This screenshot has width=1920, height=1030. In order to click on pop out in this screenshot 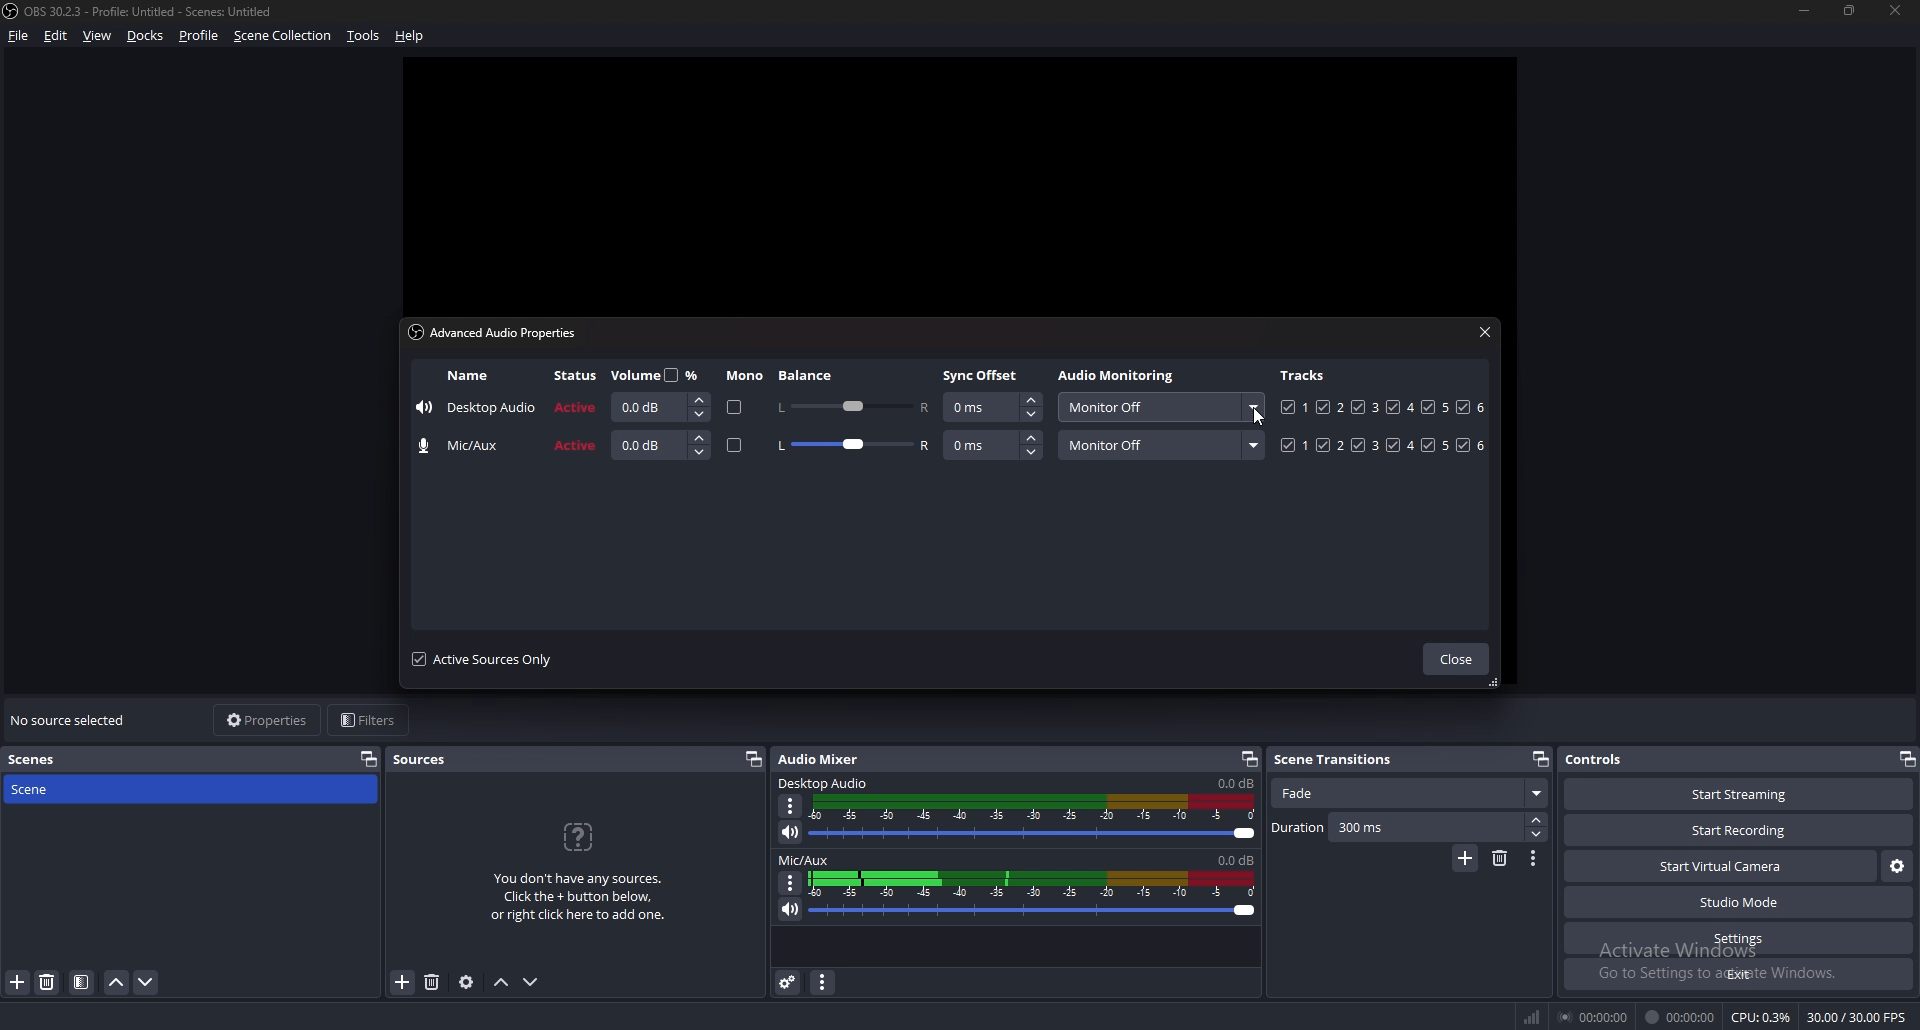, I will do `click(754, 760)`.